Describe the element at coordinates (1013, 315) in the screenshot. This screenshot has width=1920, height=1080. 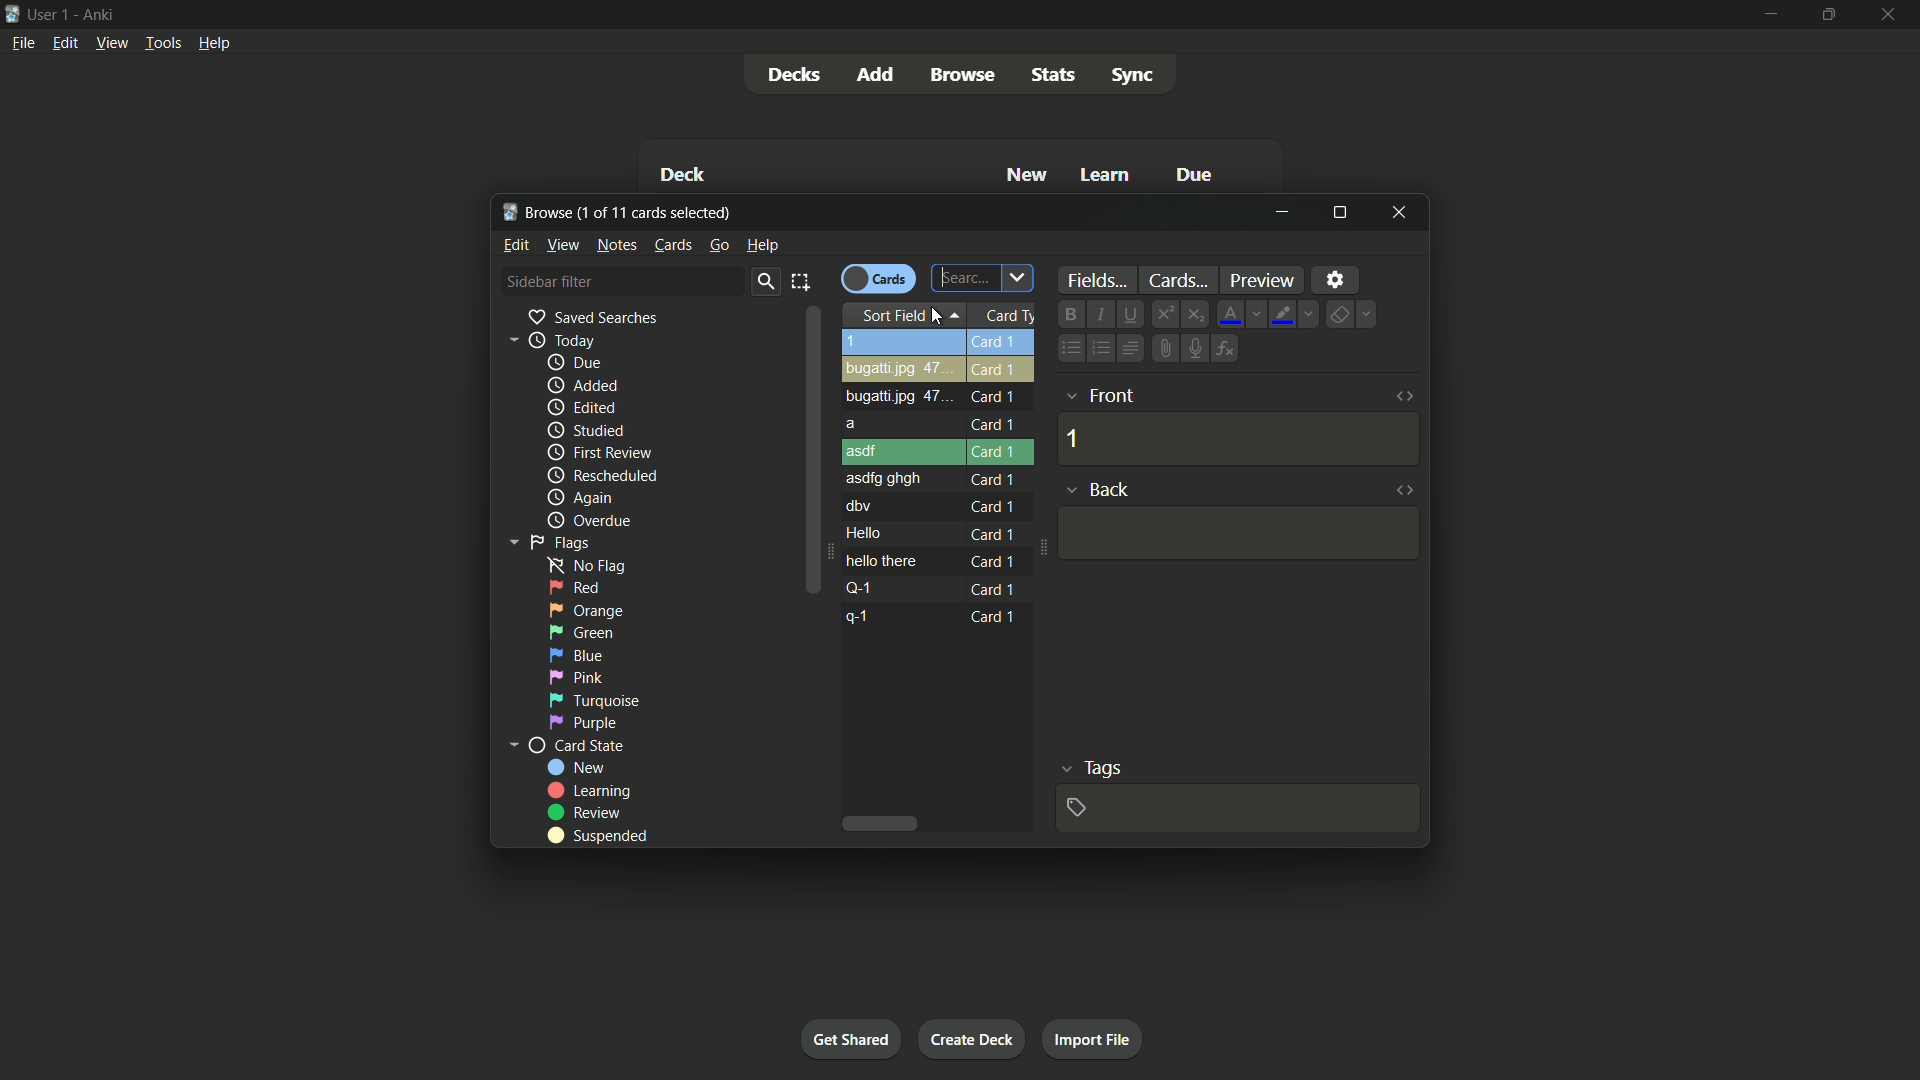
I see `card type` at that location.